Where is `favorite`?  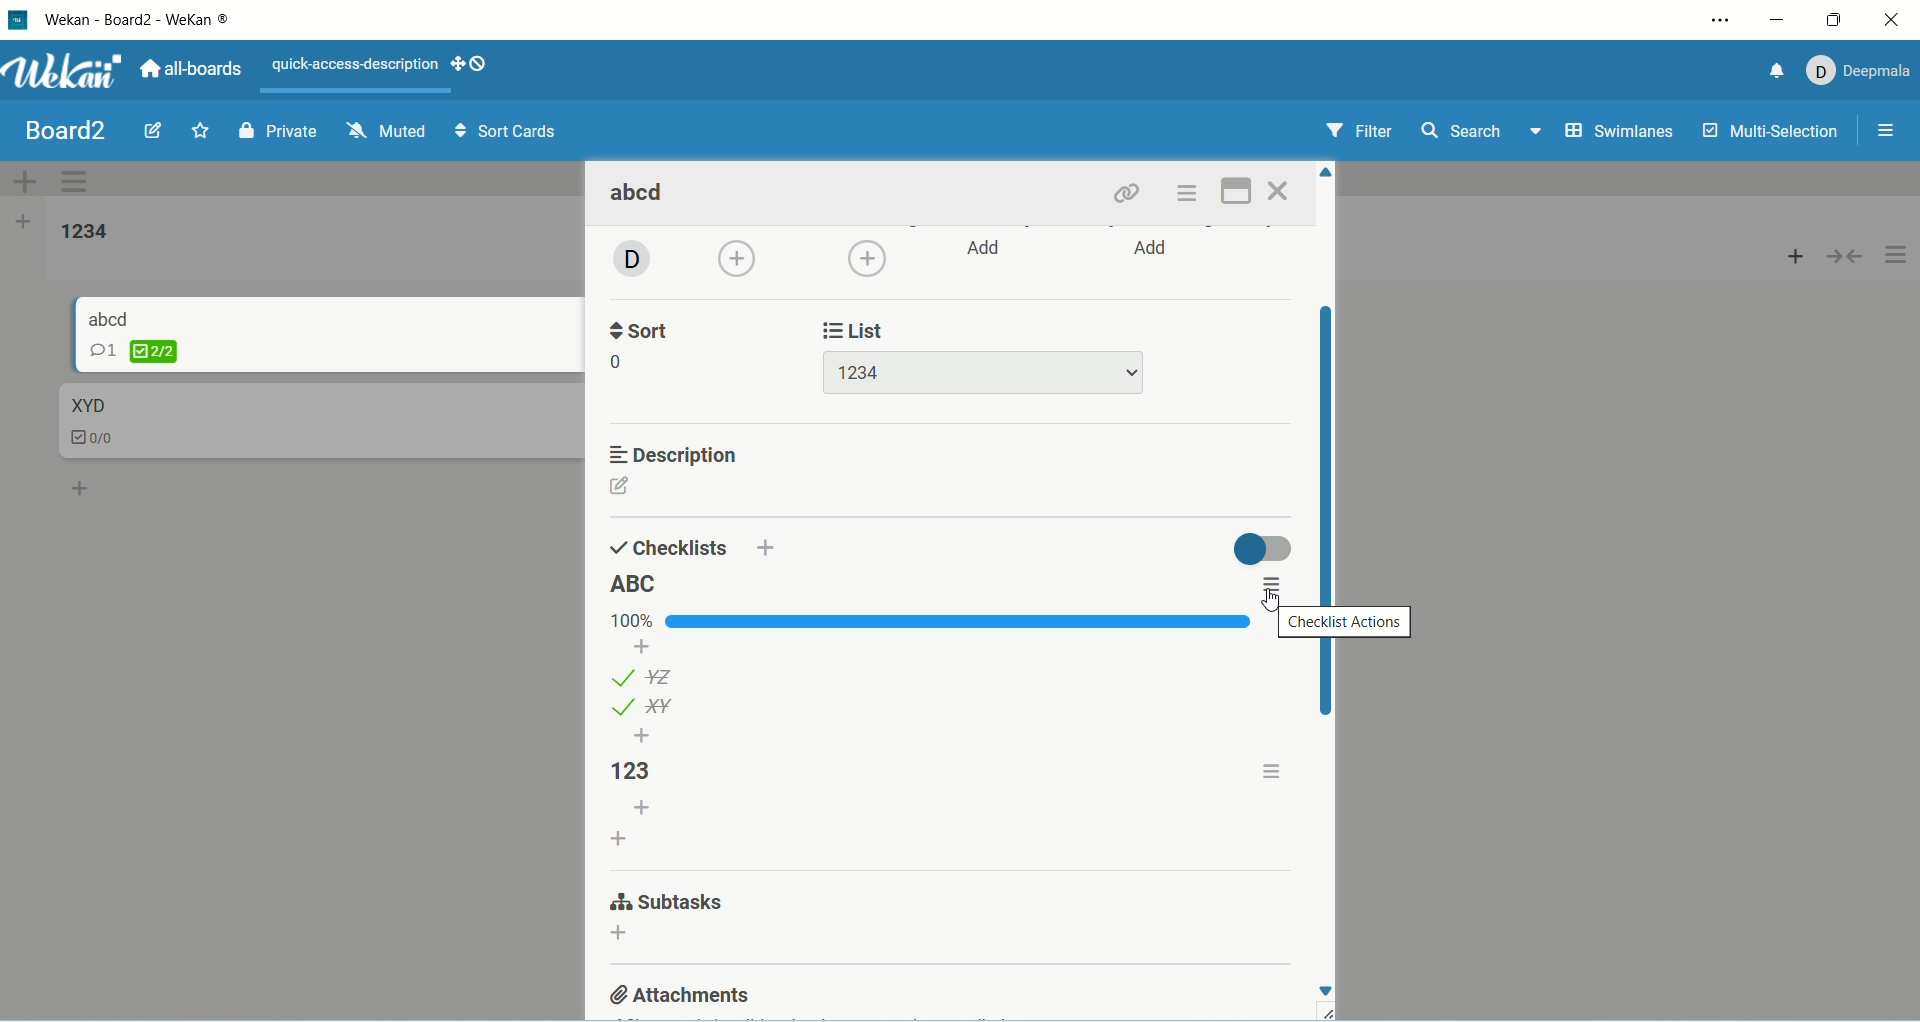
favorite is located at coordinates (200, 132).